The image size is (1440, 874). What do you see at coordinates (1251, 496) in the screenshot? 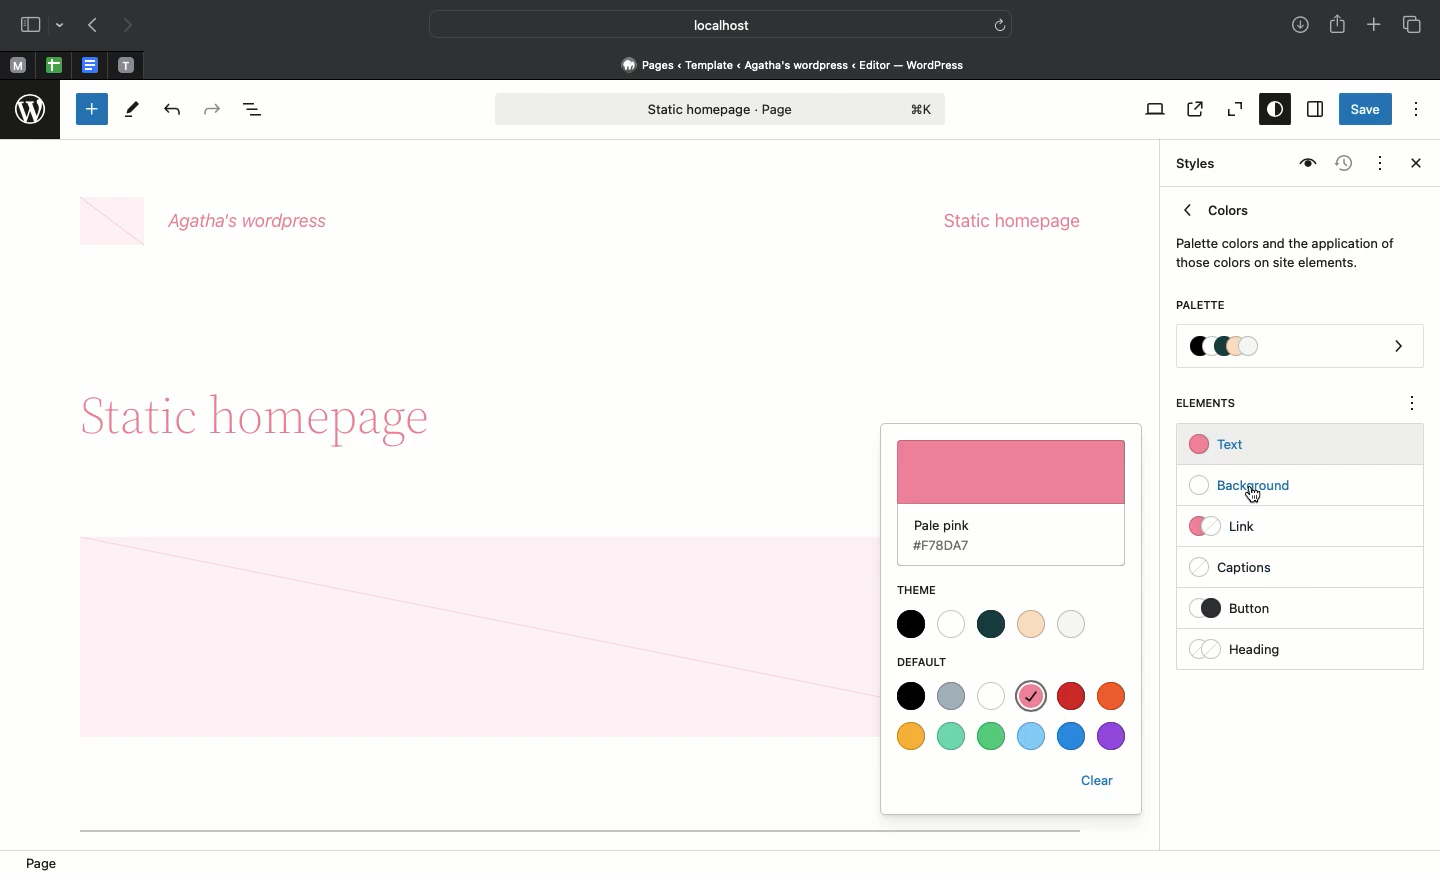
I see `cursor` at bounding box center [1251, 496].